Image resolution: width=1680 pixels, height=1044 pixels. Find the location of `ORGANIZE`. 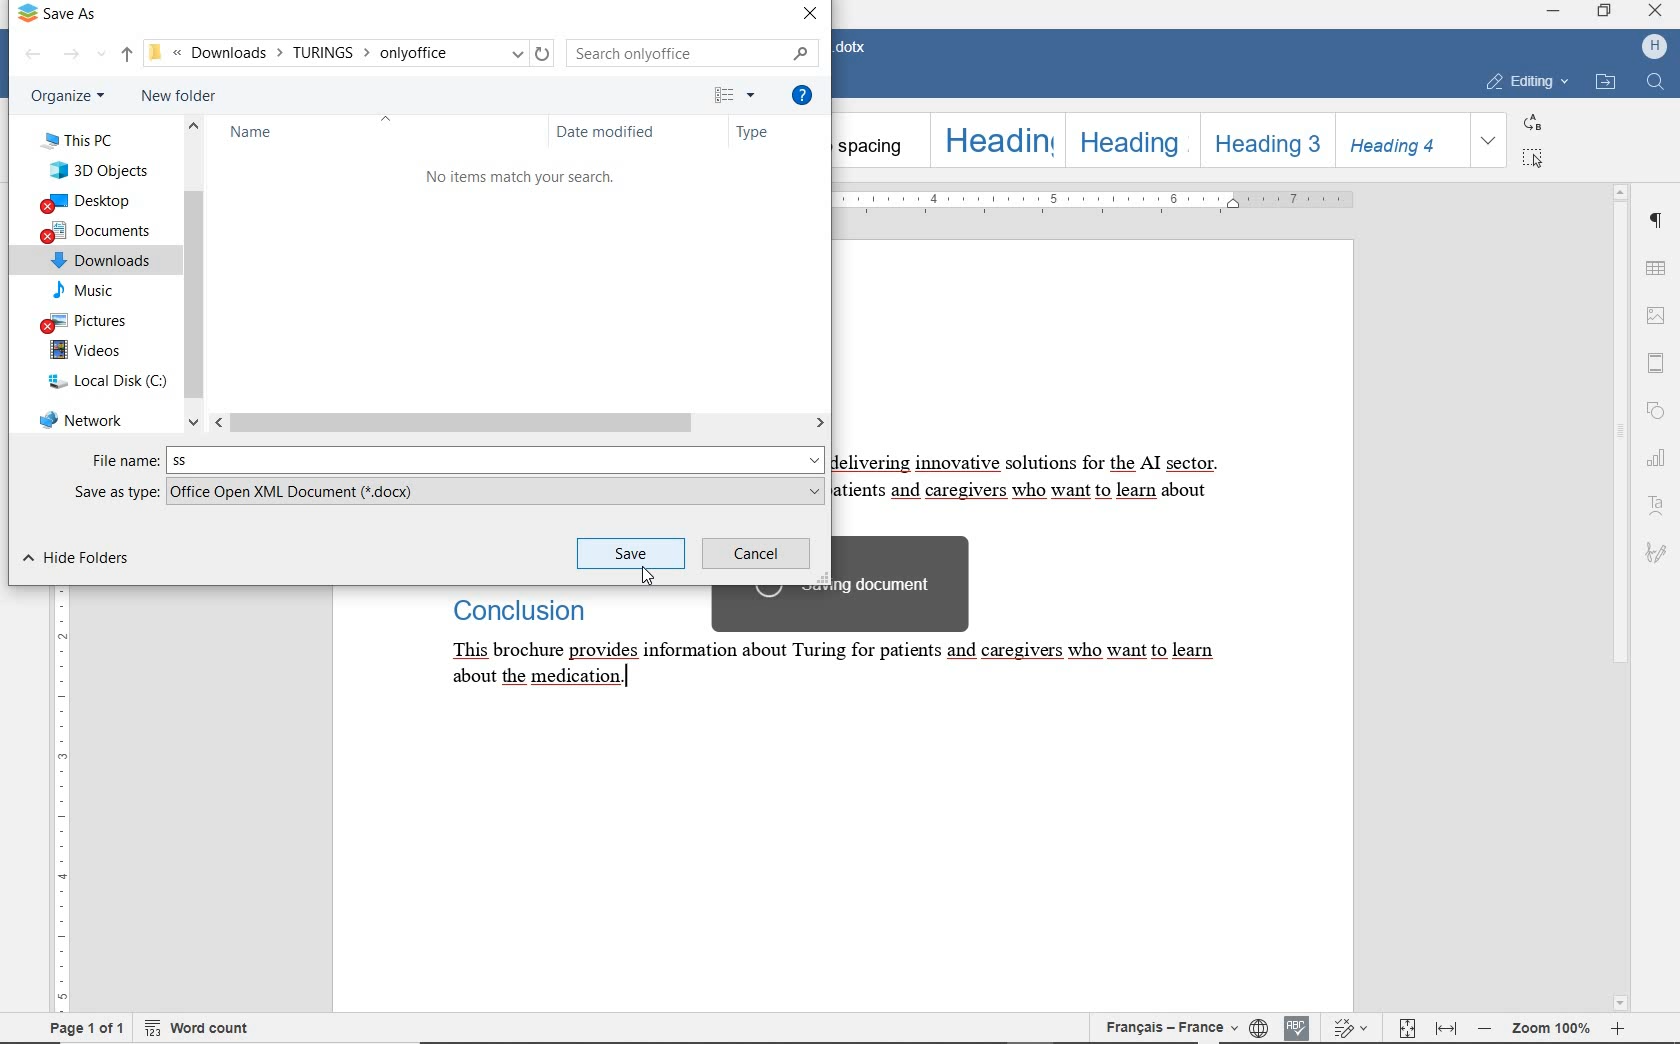

ORGANIZE is located at coordinates (67, 98).